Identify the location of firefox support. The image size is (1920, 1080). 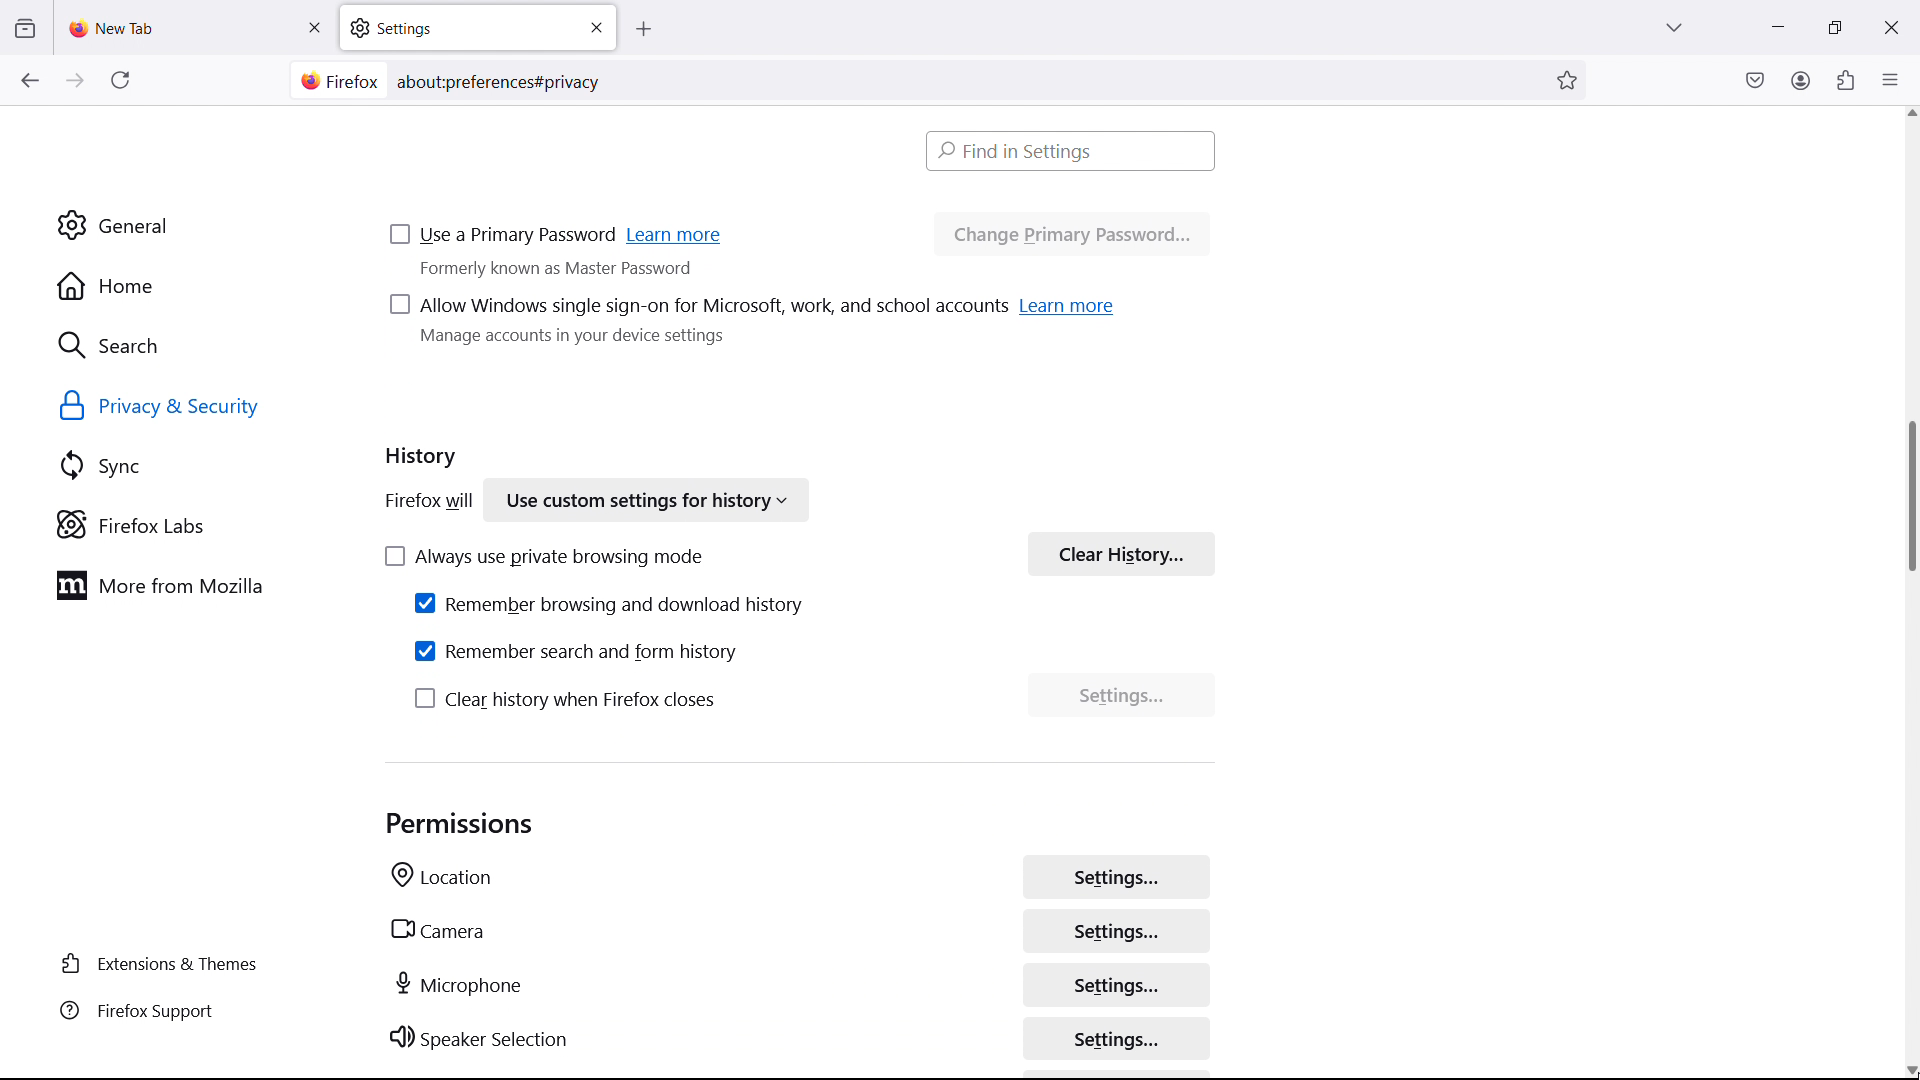
(164, 1012).